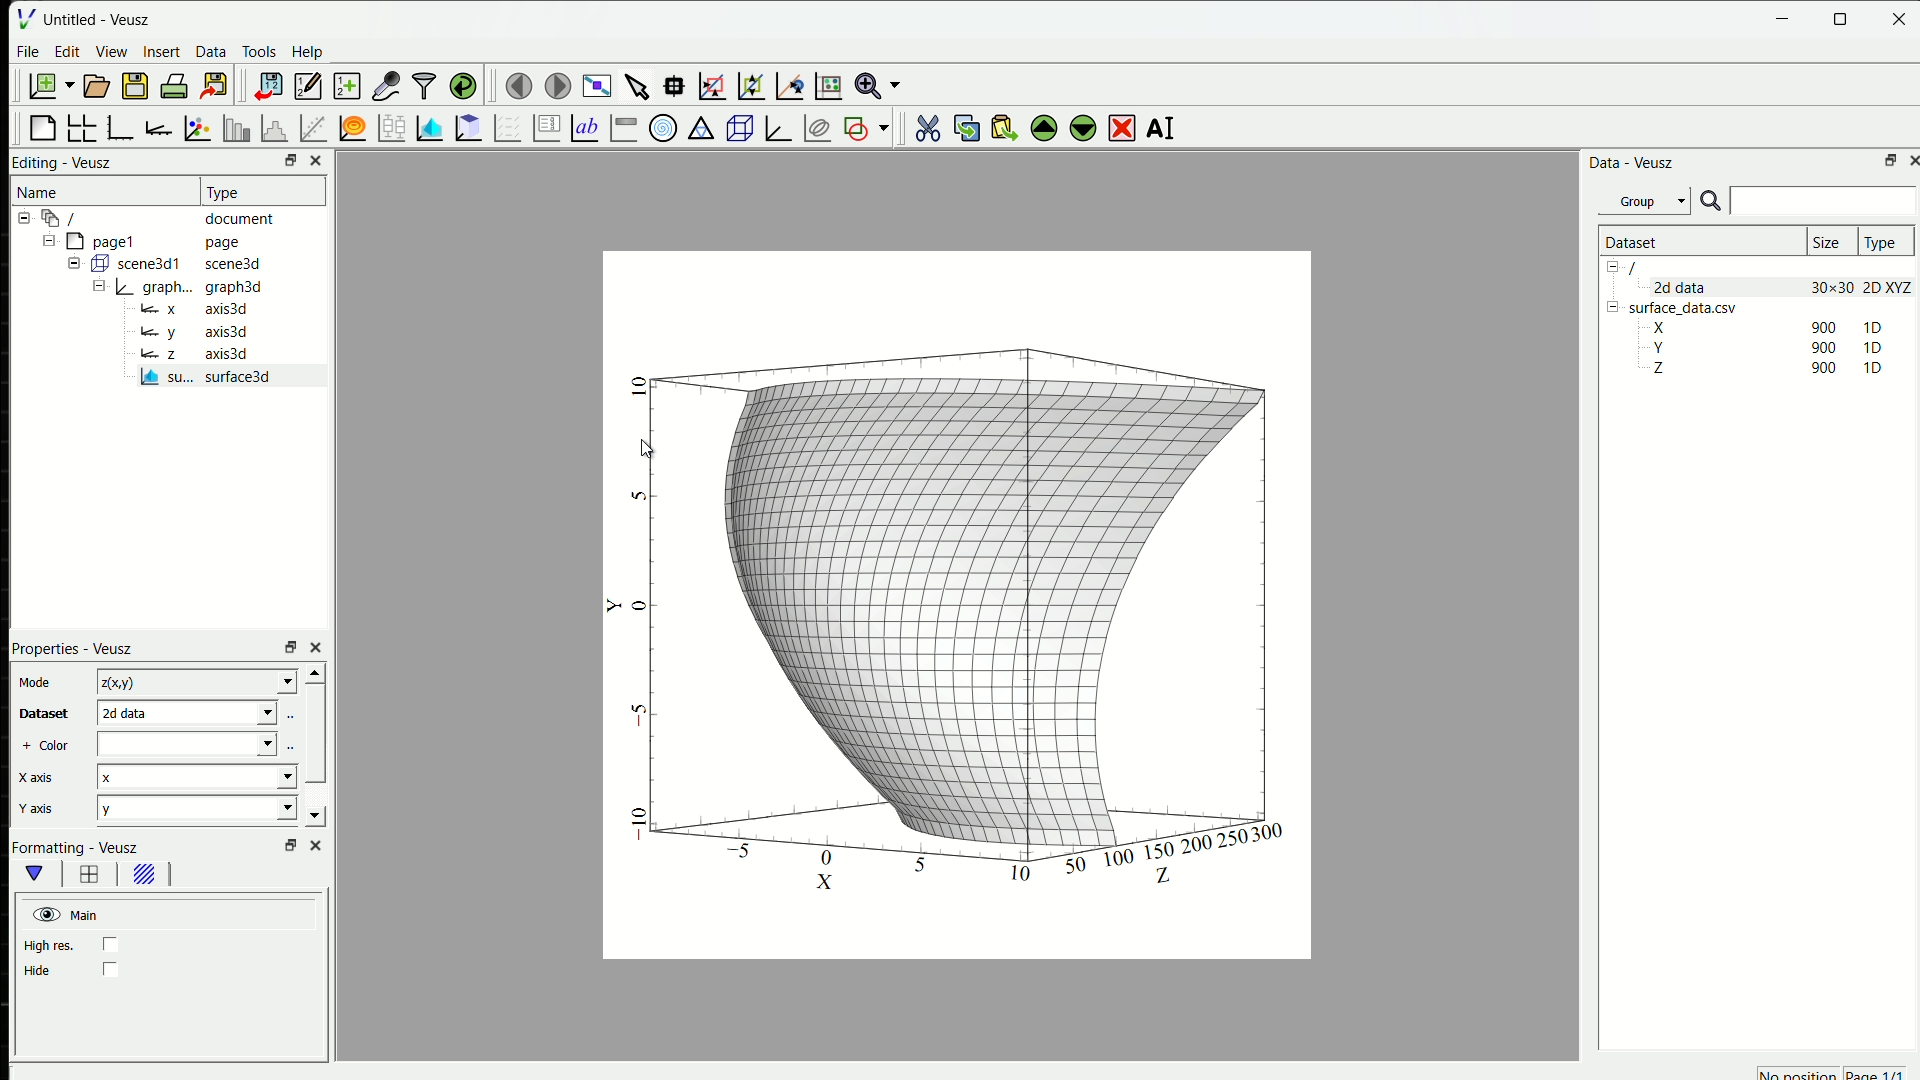 This screenshot has width=1920, height=1080. I want to click on Drop-down , so click(290, 681).